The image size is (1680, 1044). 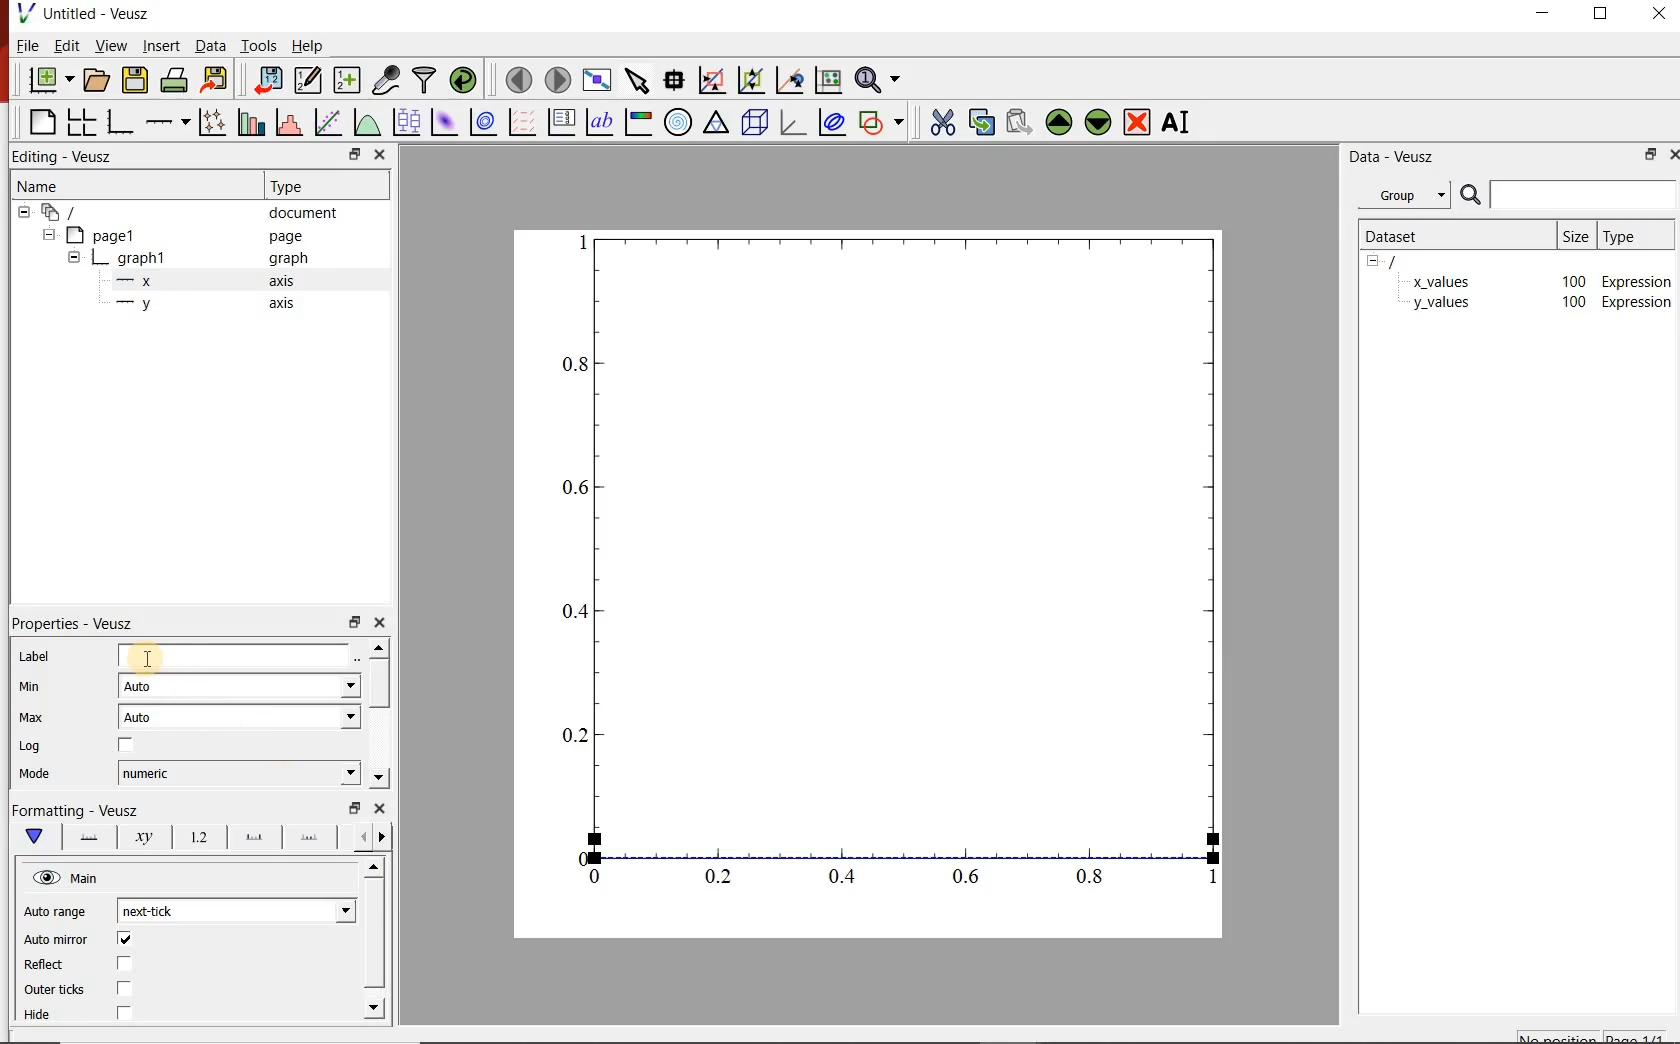 I want to click on plot 2d dataset as contours, so click(x=485, y=122).